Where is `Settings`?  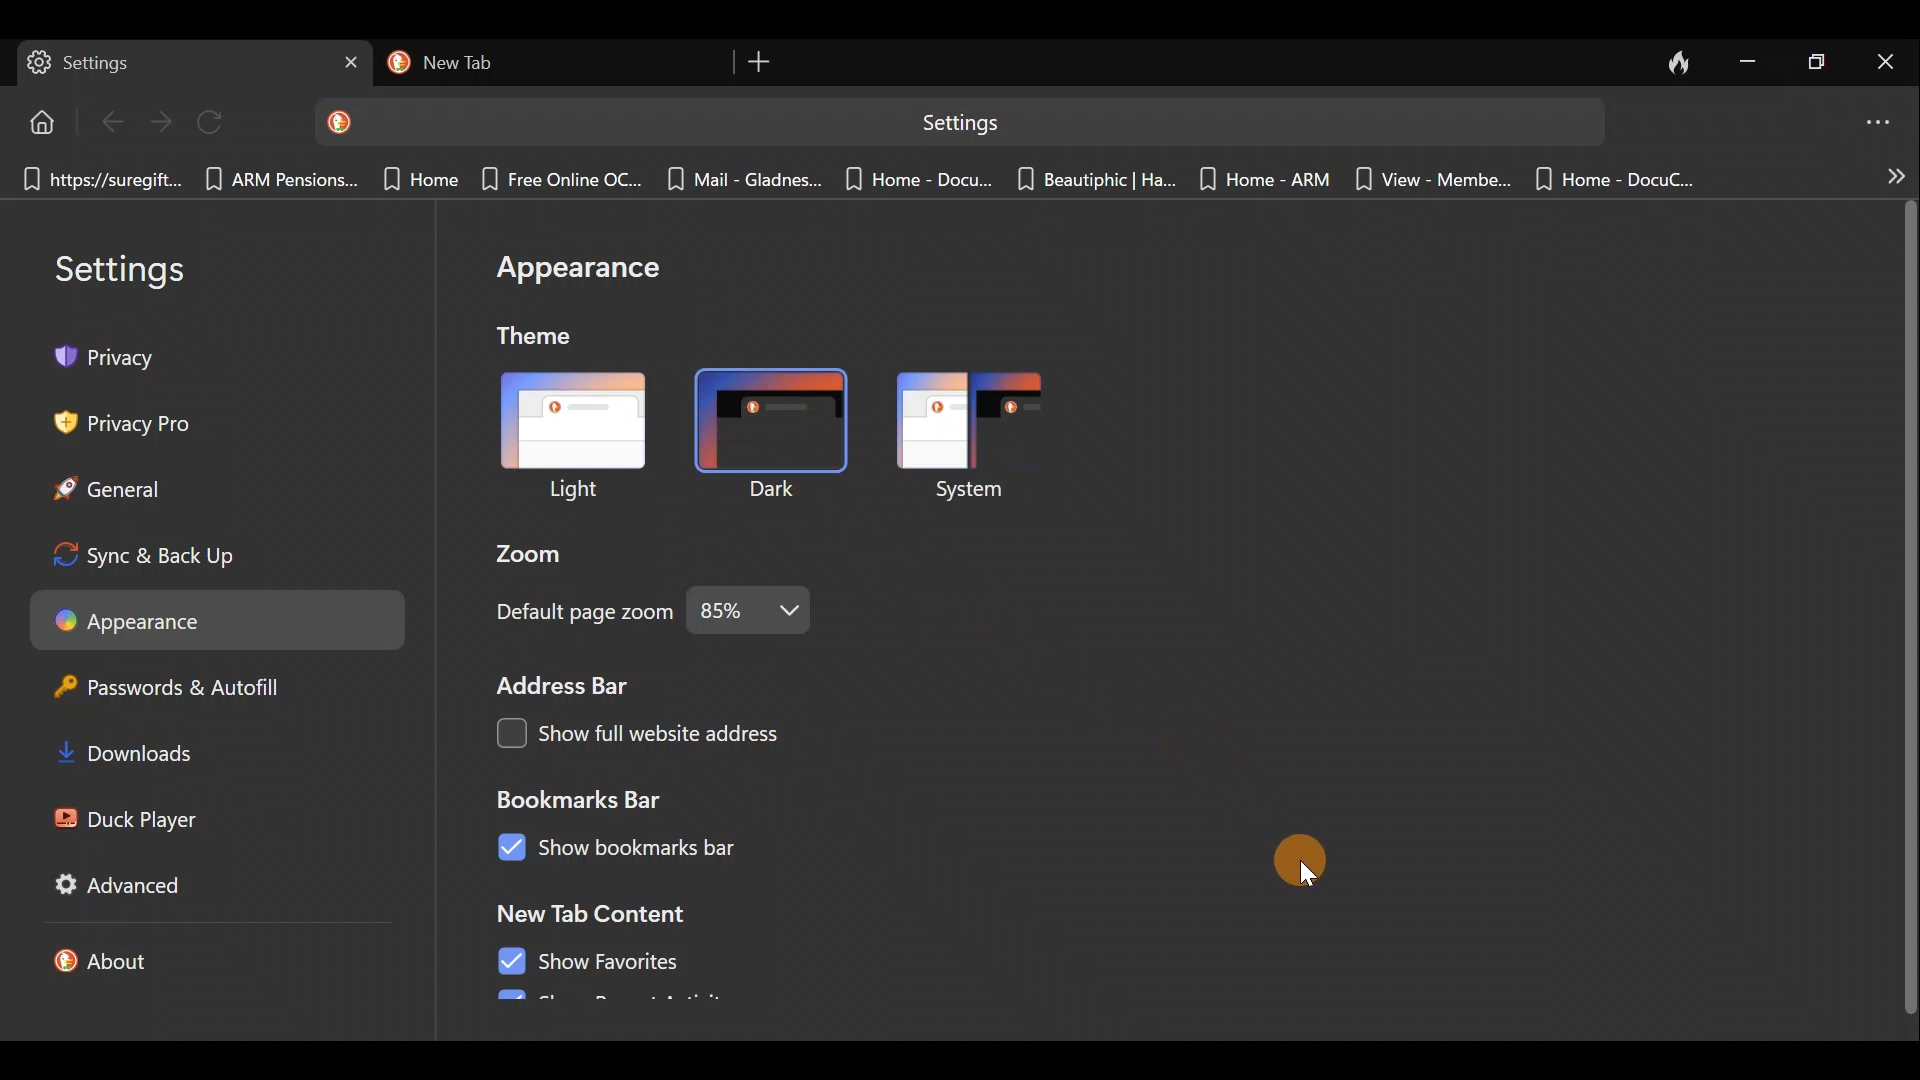 Settings is located at coordinates (140, 267).